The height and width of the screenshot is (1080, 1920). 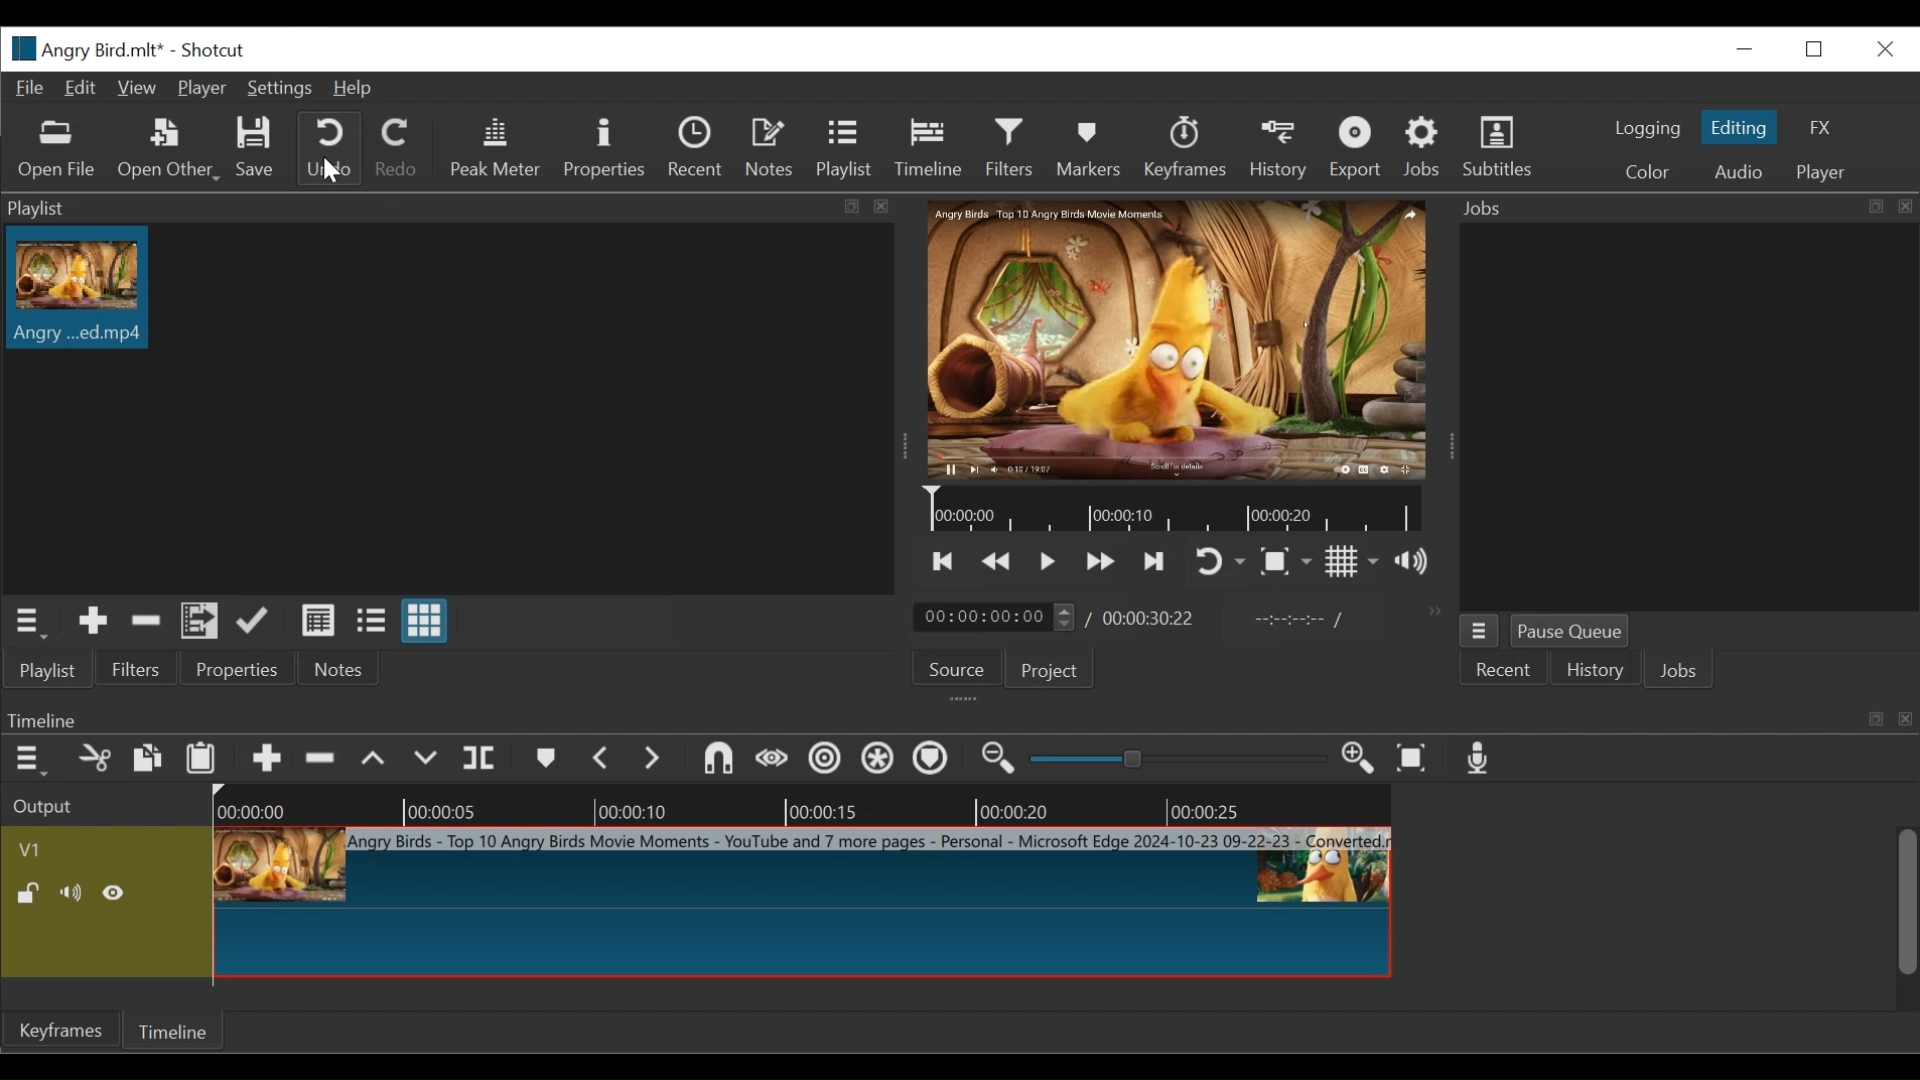 What do you see at coordinates (232, 667) in the screenshot?
I see `Properties` at bounding box center [232, 667].